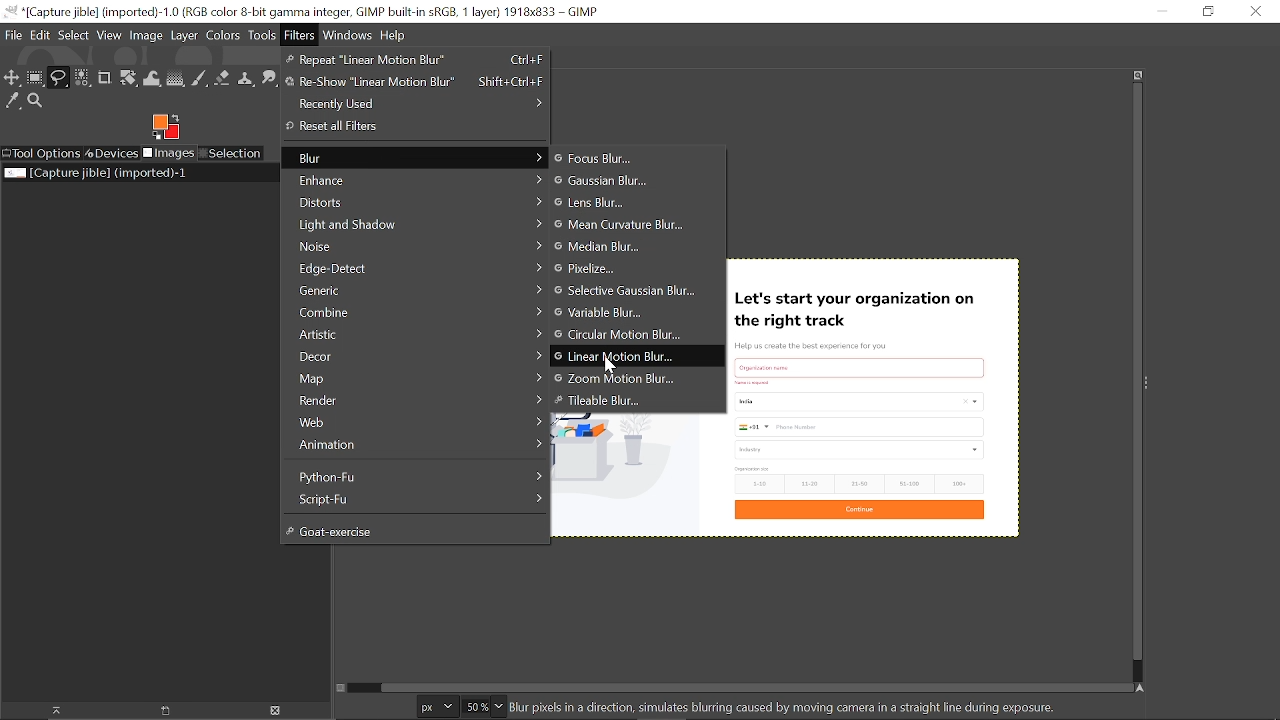 Image resolution: width=1280 pixels, height=720 pixels. I want to click on text, so click(792, 707).